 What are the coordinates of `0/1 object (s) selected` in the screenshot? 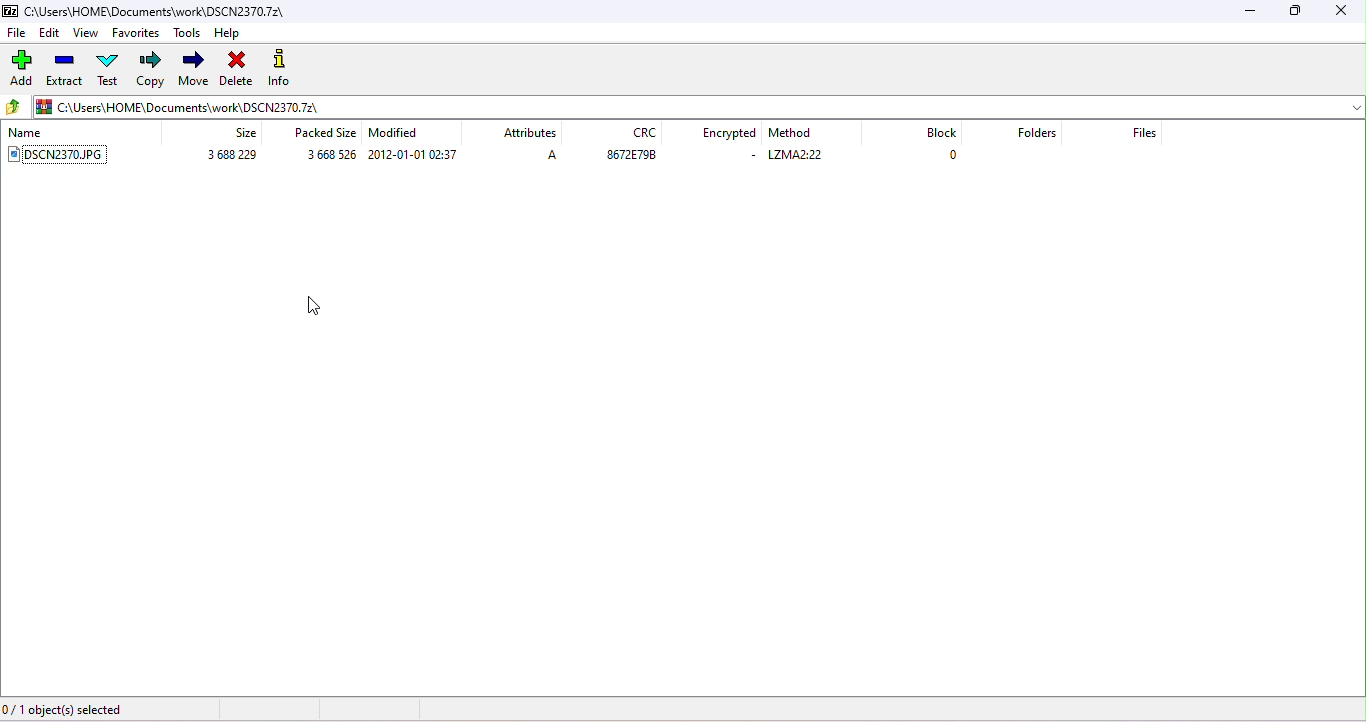 It's located at (73, 710).